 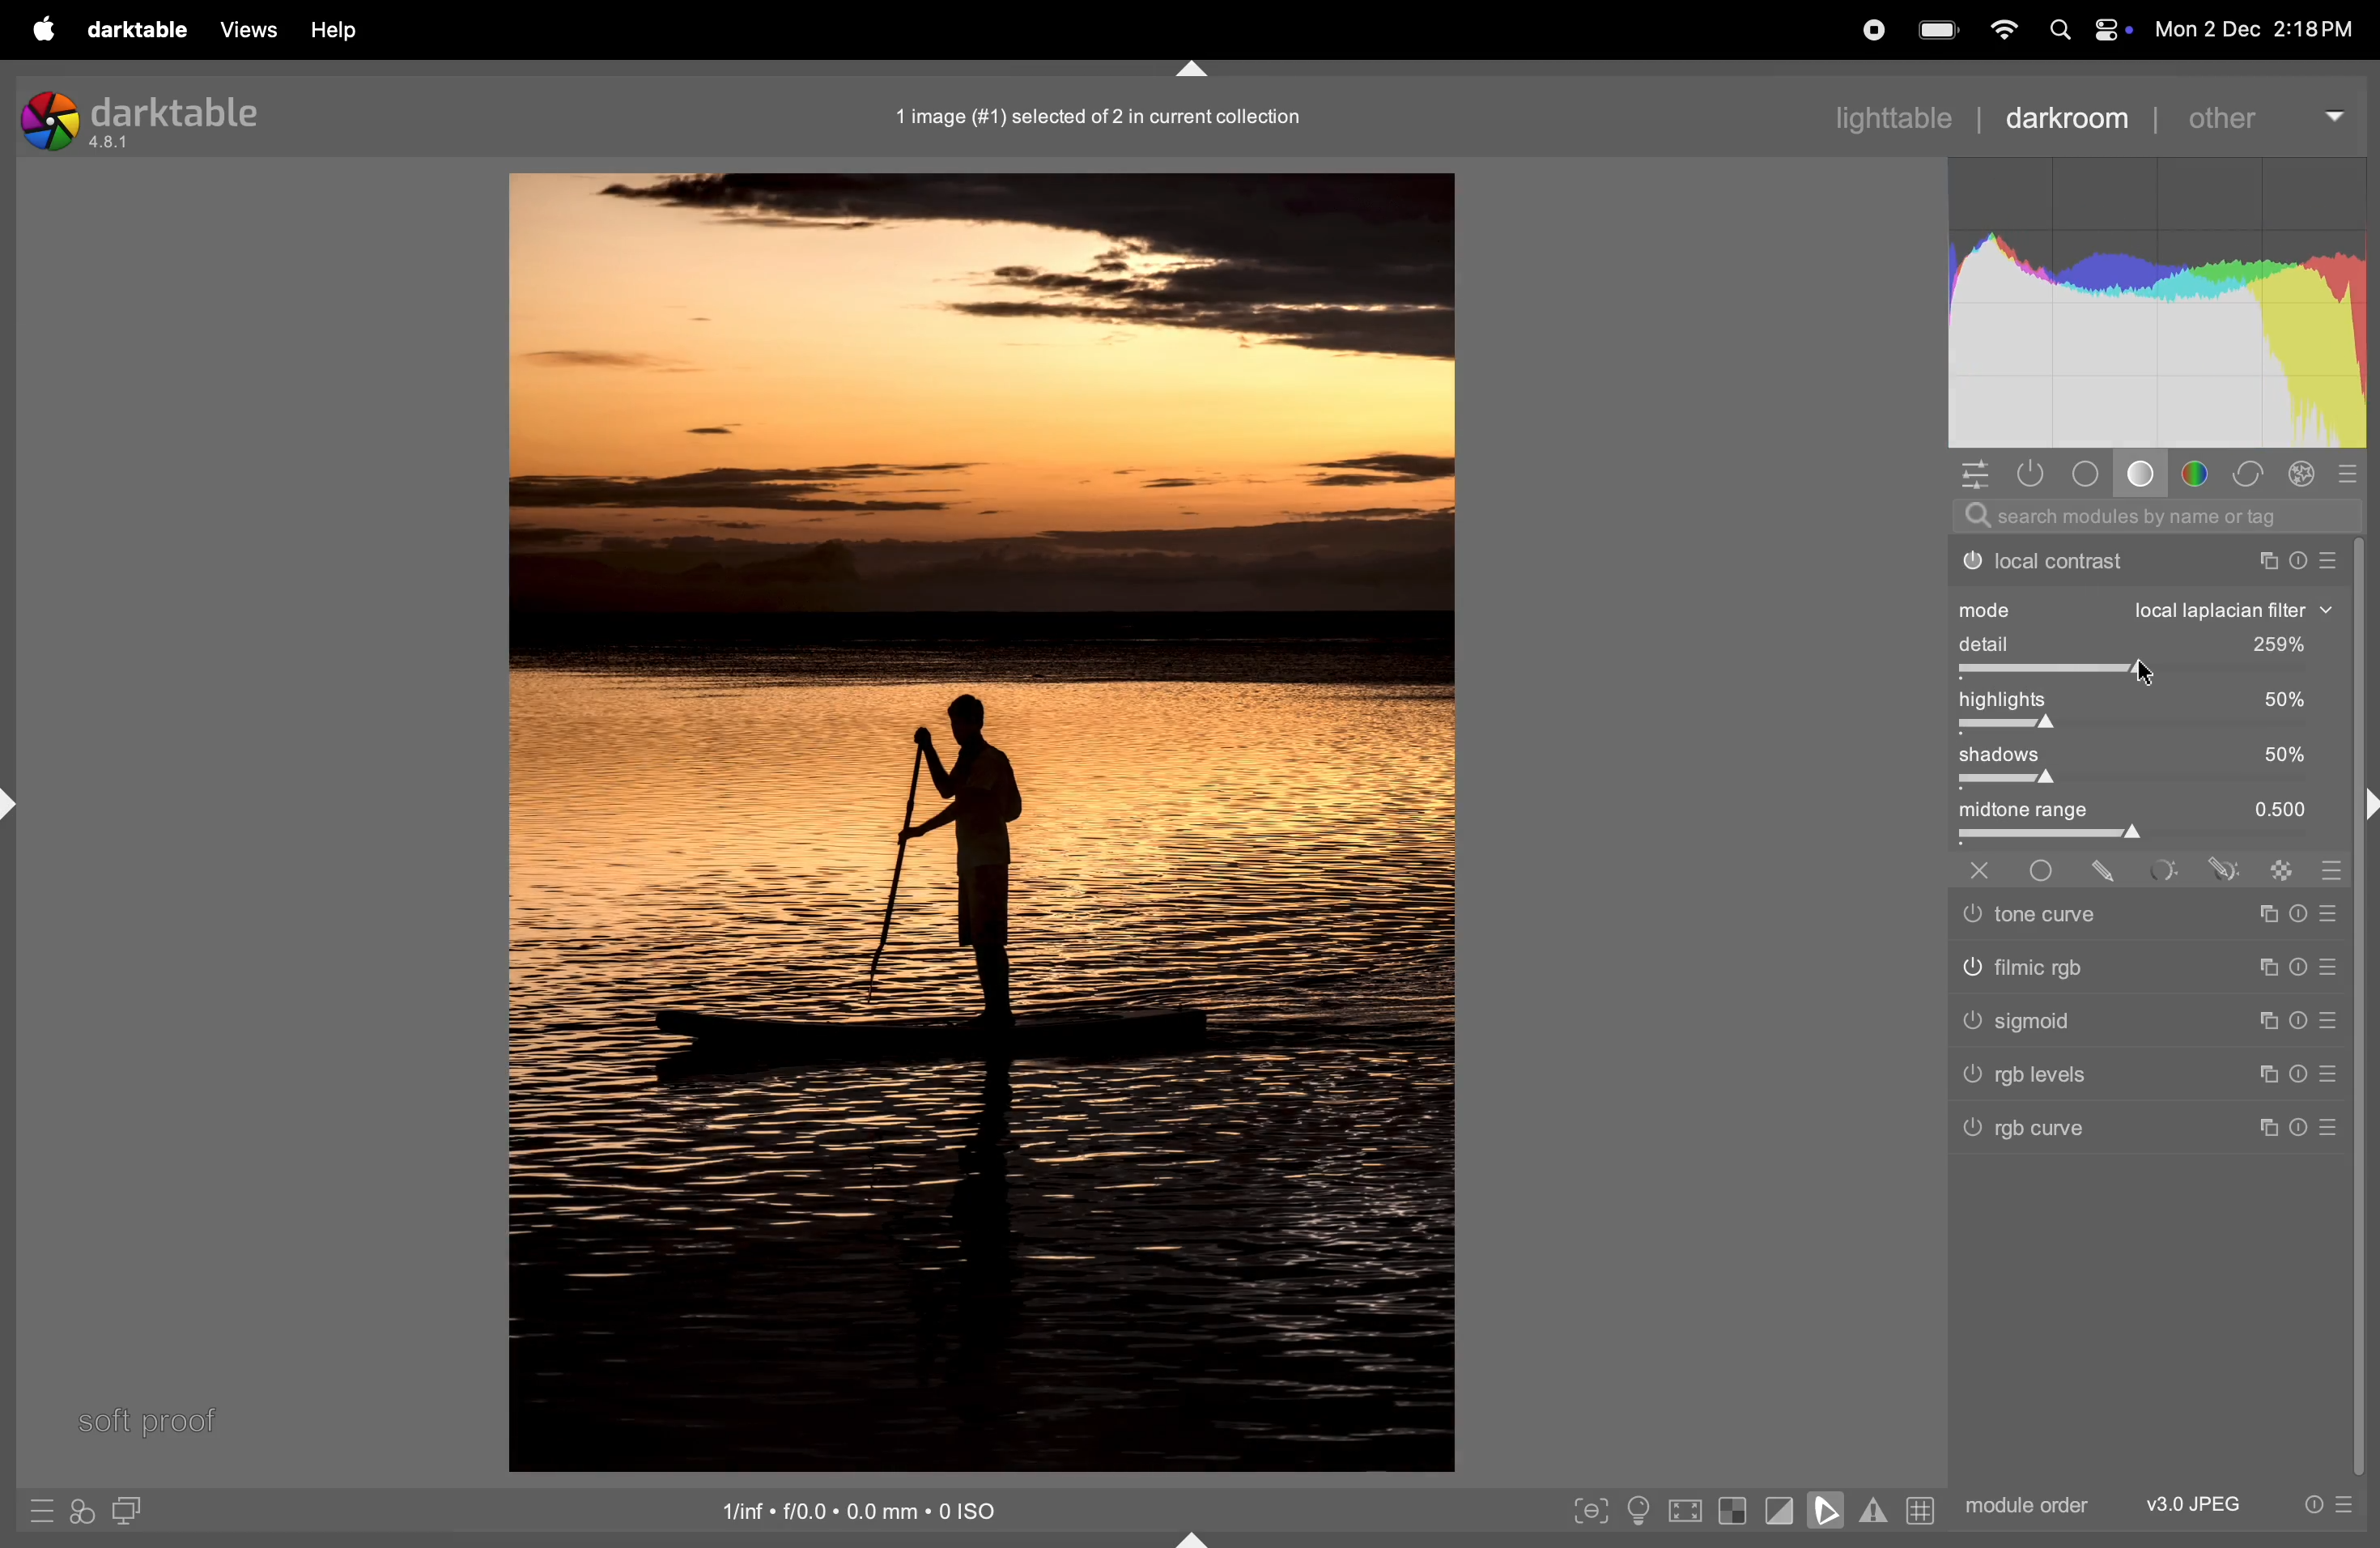 What do you see at coordinates (978, 826) in the screenshot?
I see `image` at bounding box center [978, 826].